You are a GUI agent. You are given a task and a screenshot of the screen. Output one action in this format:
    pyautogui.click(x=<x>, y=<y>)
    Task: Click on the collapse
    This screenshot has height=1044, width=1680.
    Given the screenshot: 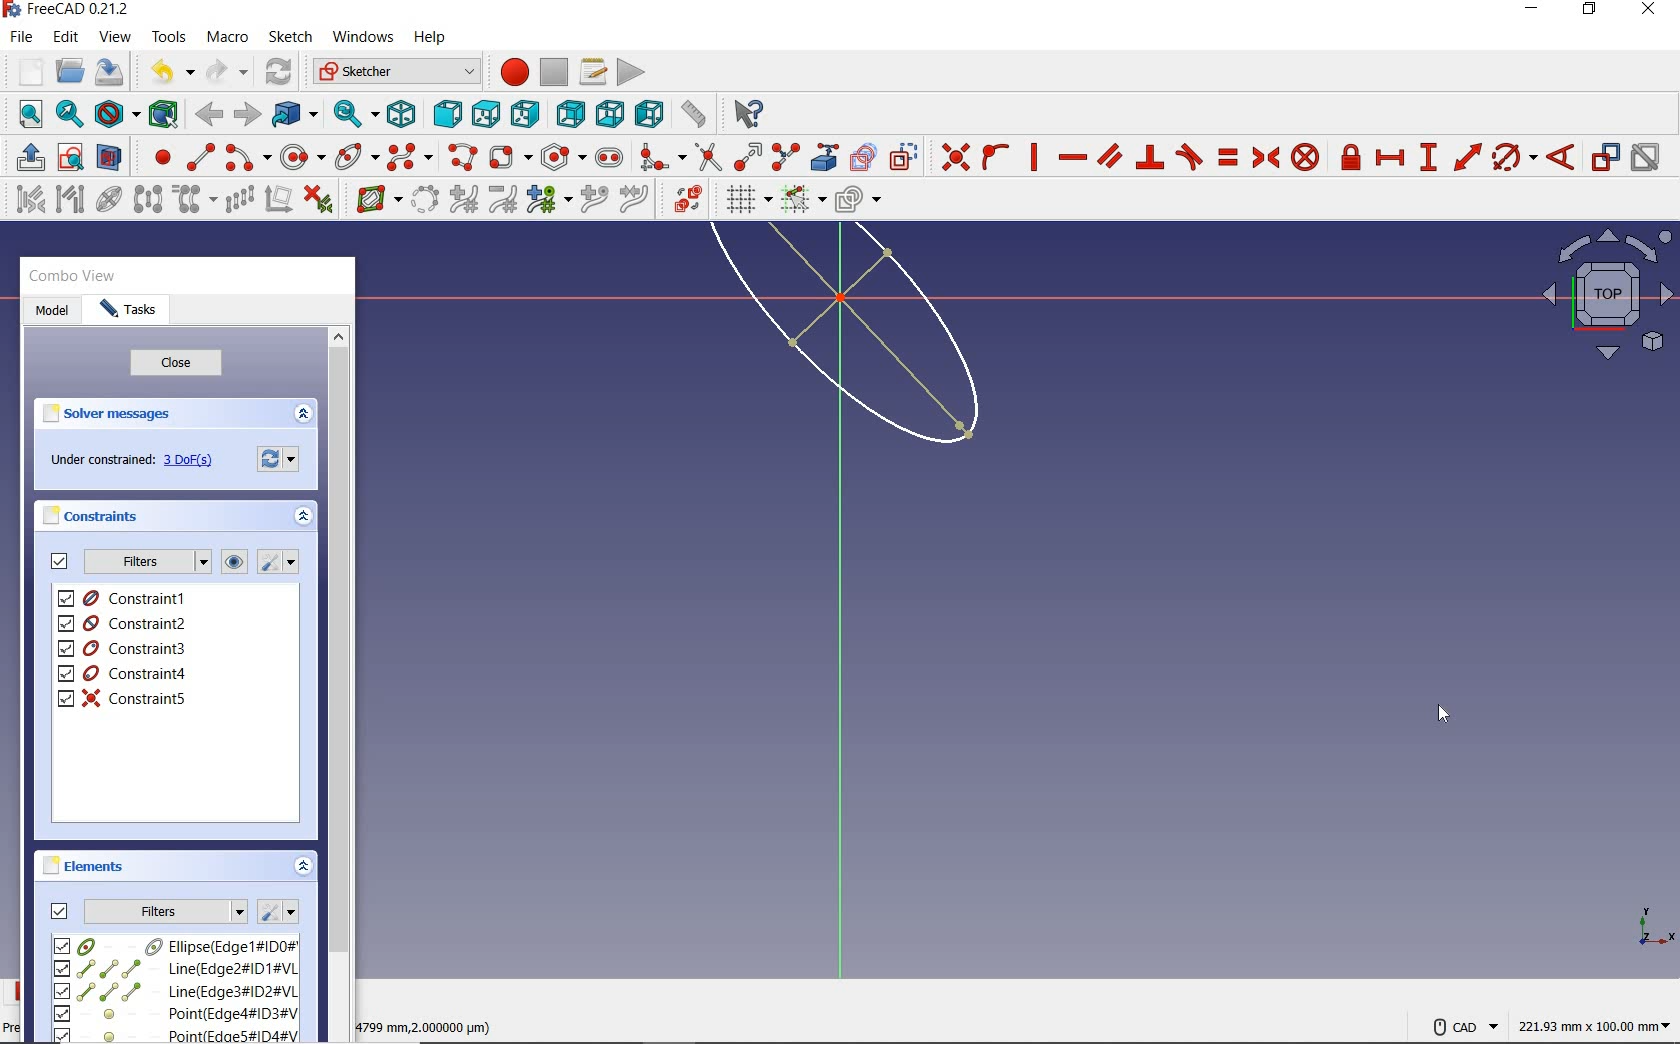 What is the action you would take?
    pyautogui.click(x=304, y=868)
    